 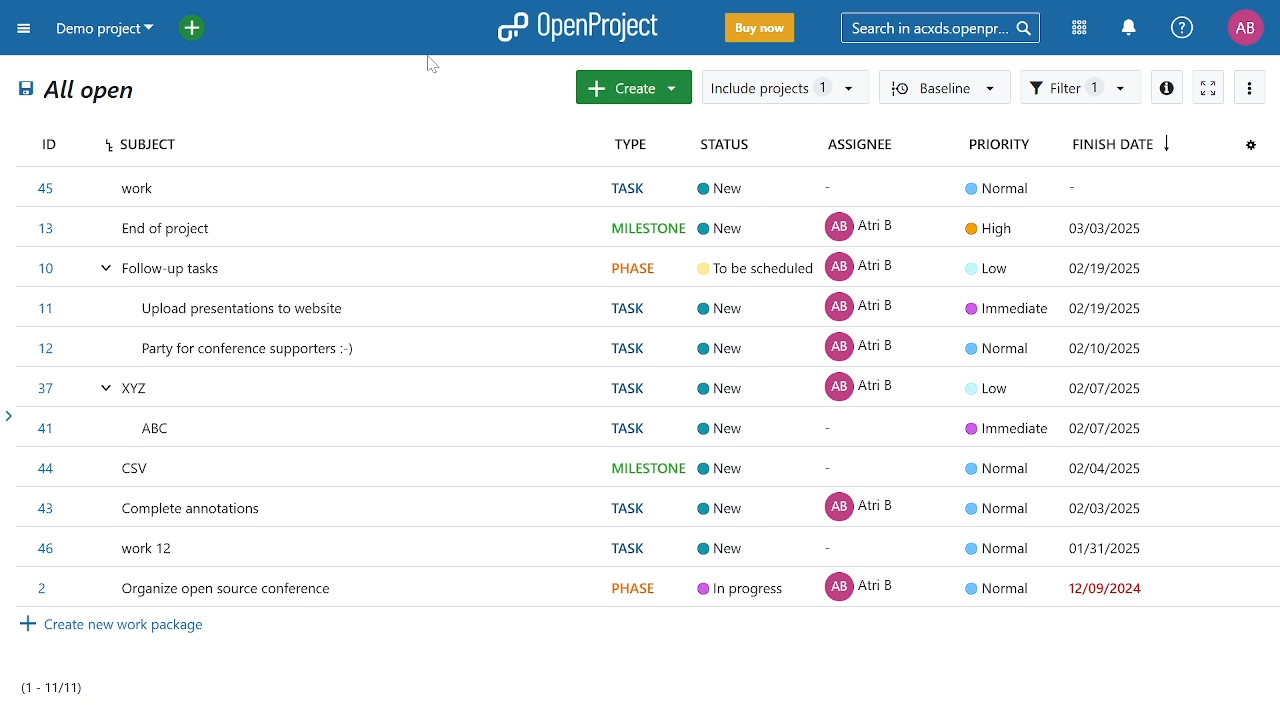 I want to click on task titled"XYZ", so click(x=649, y=386).